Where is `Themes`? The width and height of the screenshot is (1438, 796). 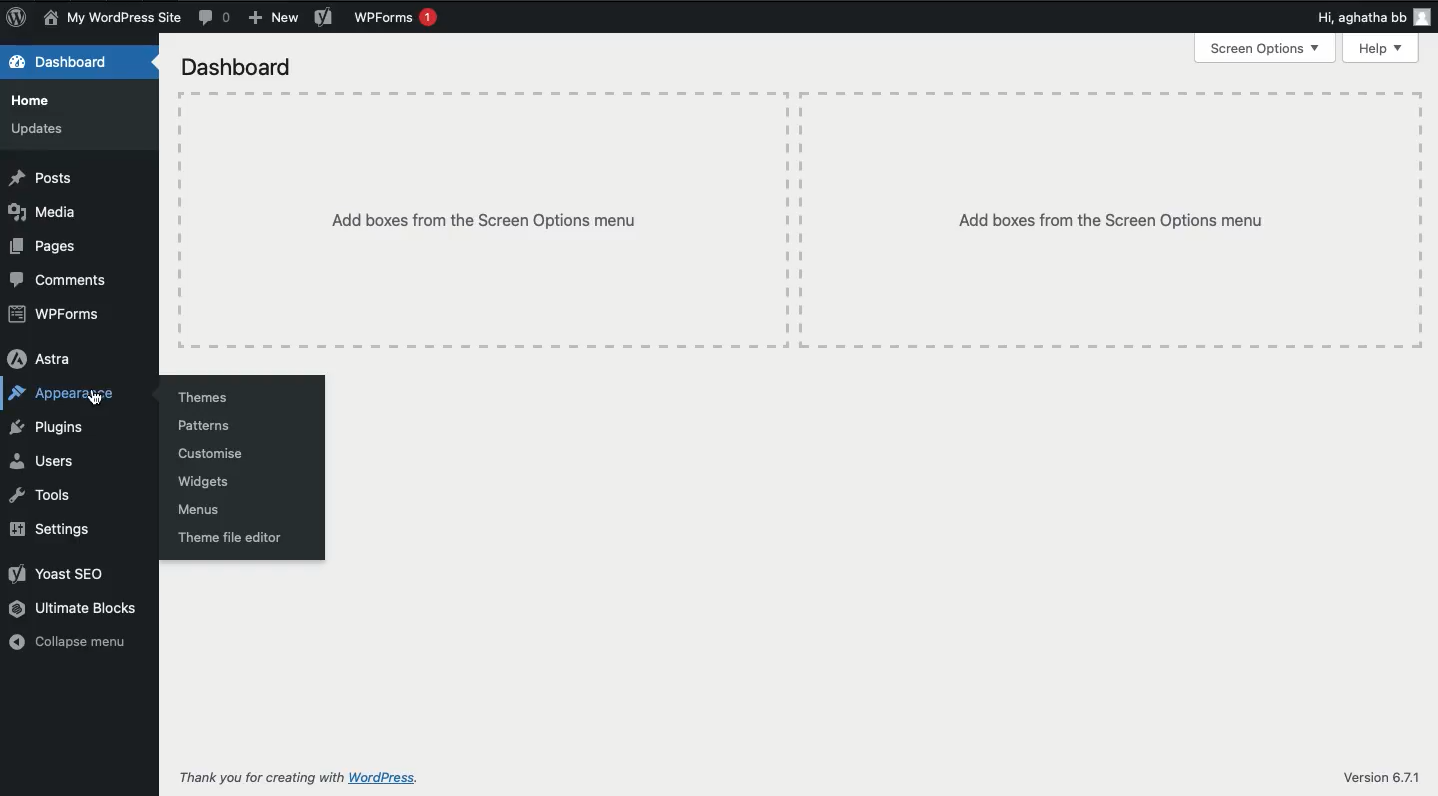
Themes is located at coordinates (205, 398).